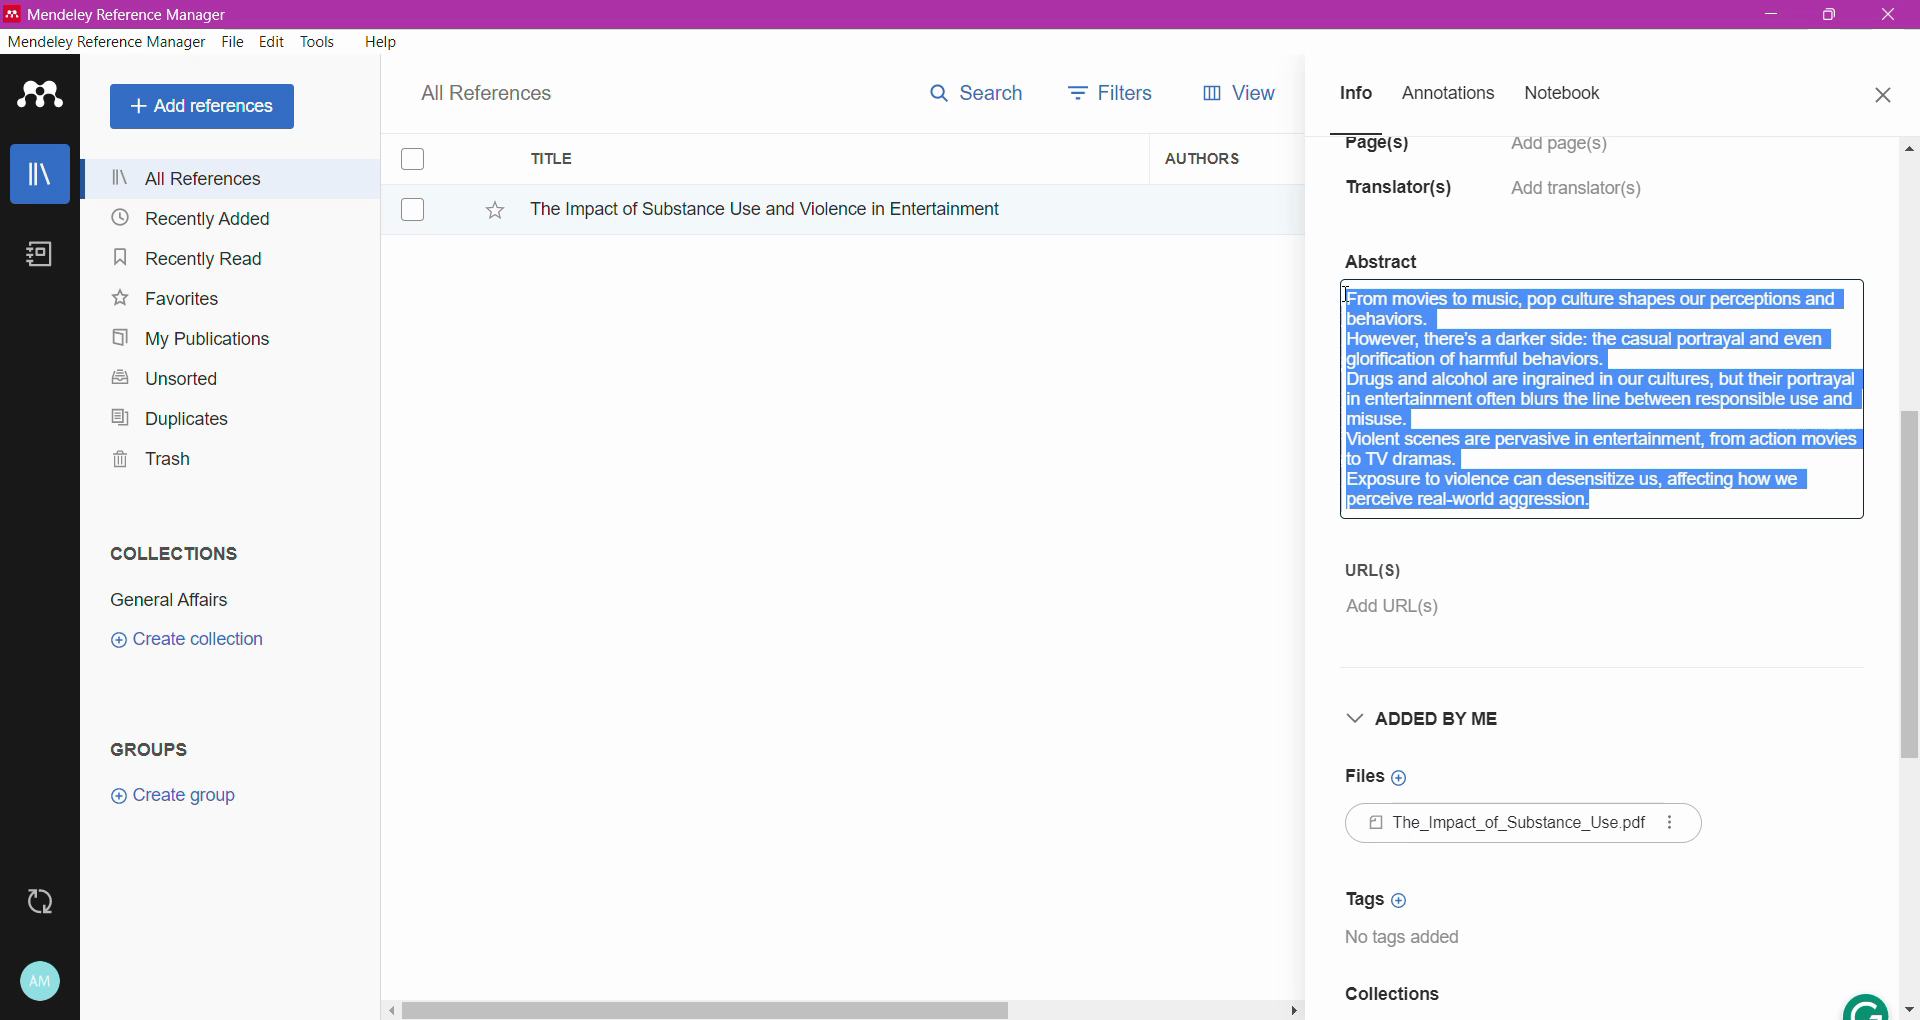  What do you see at coordinates (272, 42) in the screenshot?
I see `Edit` at bounding box center [272, 42].